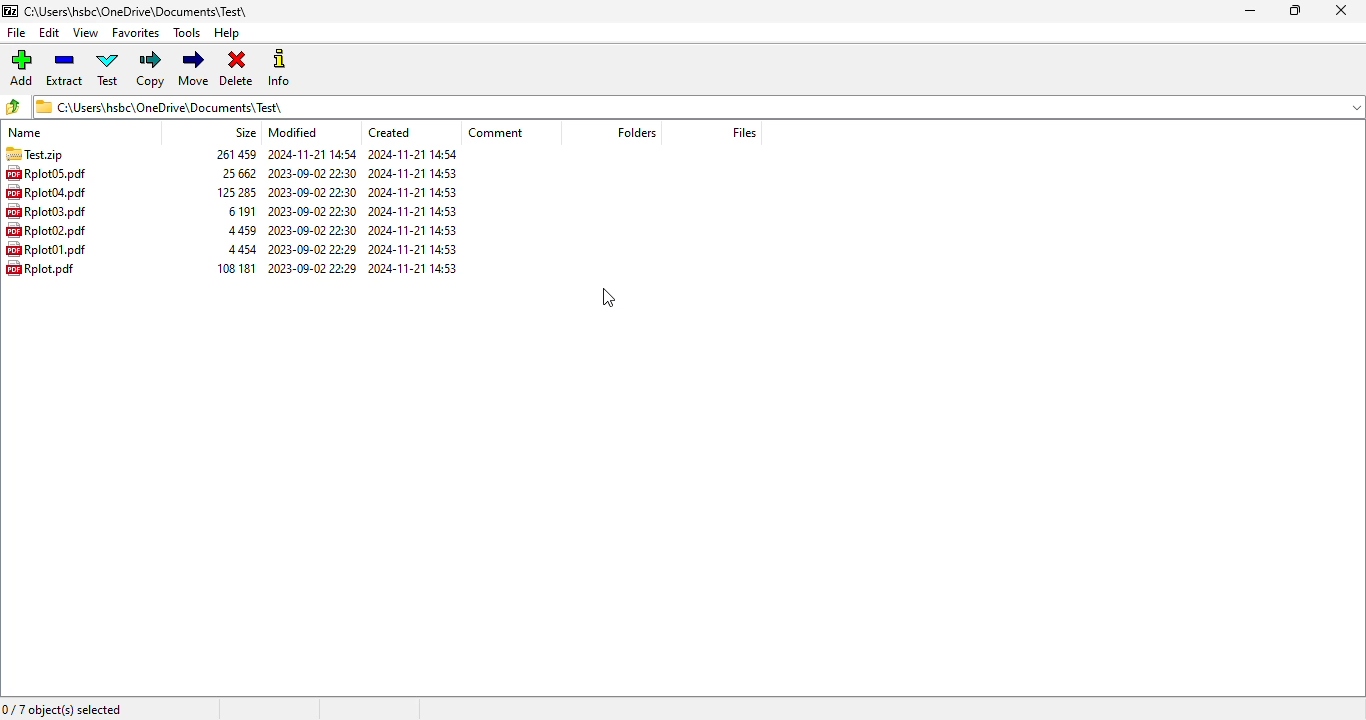 The height and width of the screenshot is (720, 1366). What do you see at coordinates (136, 33) in the screenshot?
I see `favorites` at bounding box center [136, 33].